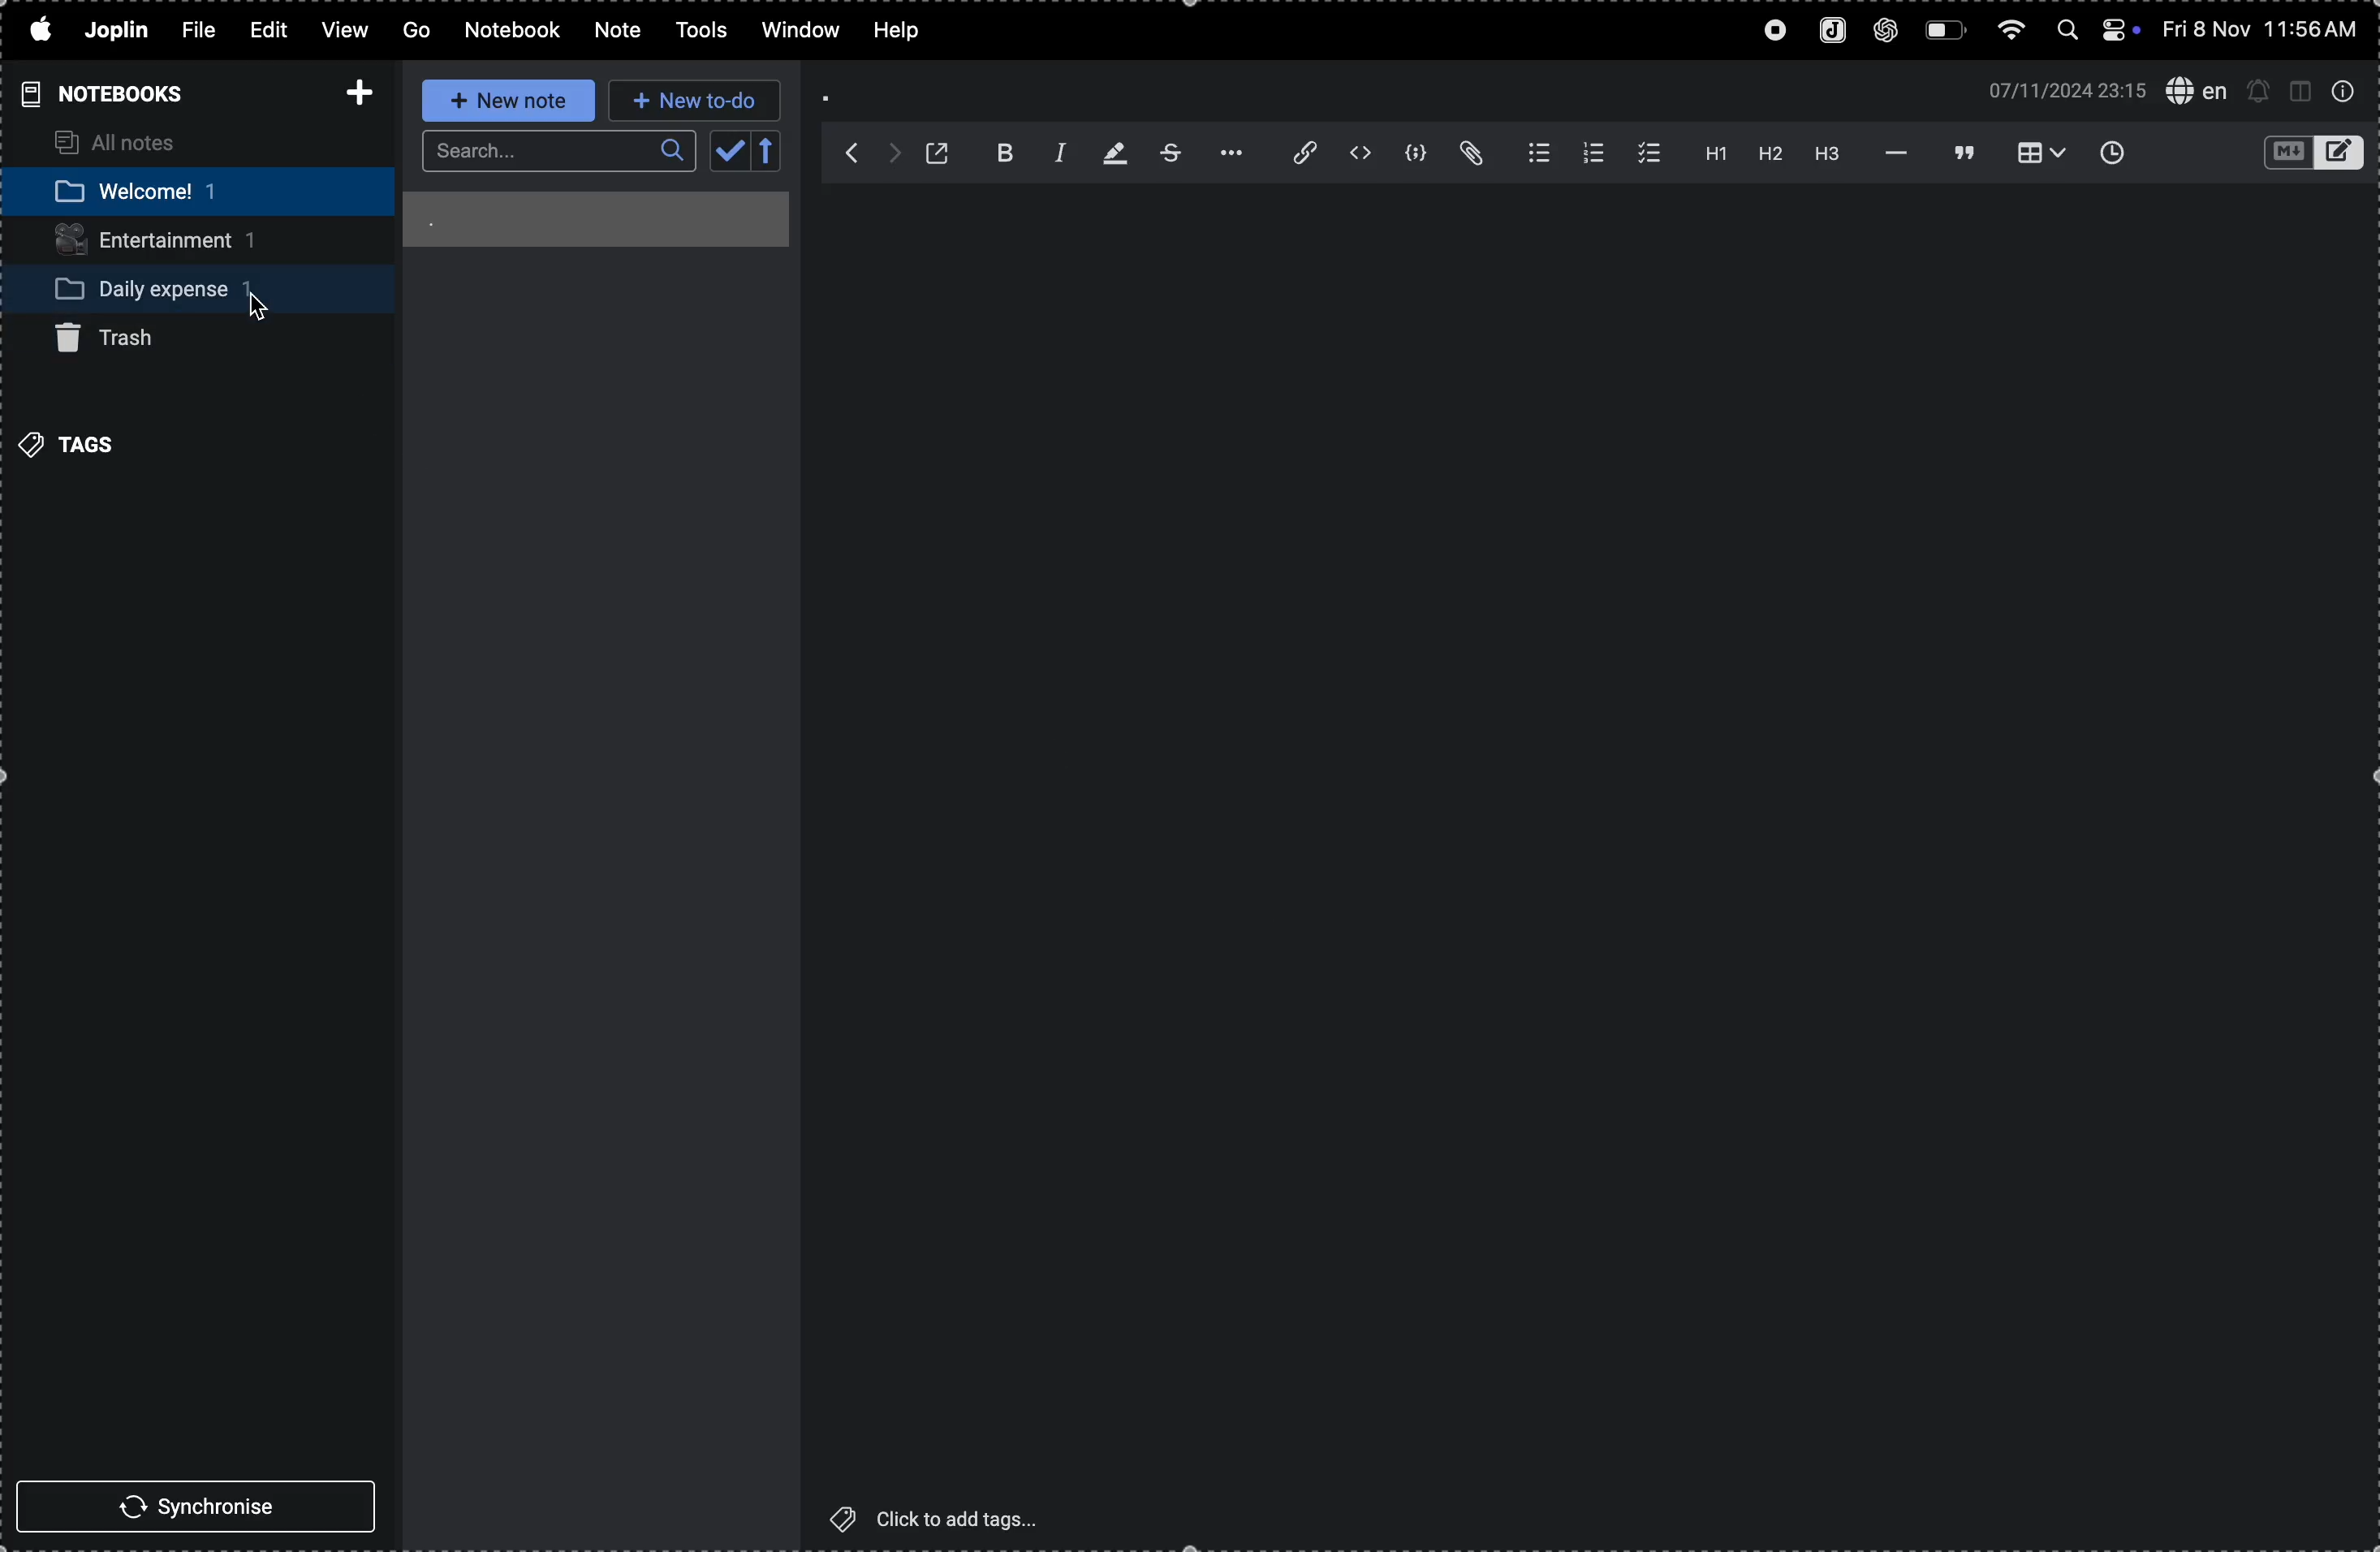 The height and width of the screenshot is (1552, 2380). What do you see at coordinates (75, 442) in the screenshot?
I see `tags` at bounding box center [75, 442].